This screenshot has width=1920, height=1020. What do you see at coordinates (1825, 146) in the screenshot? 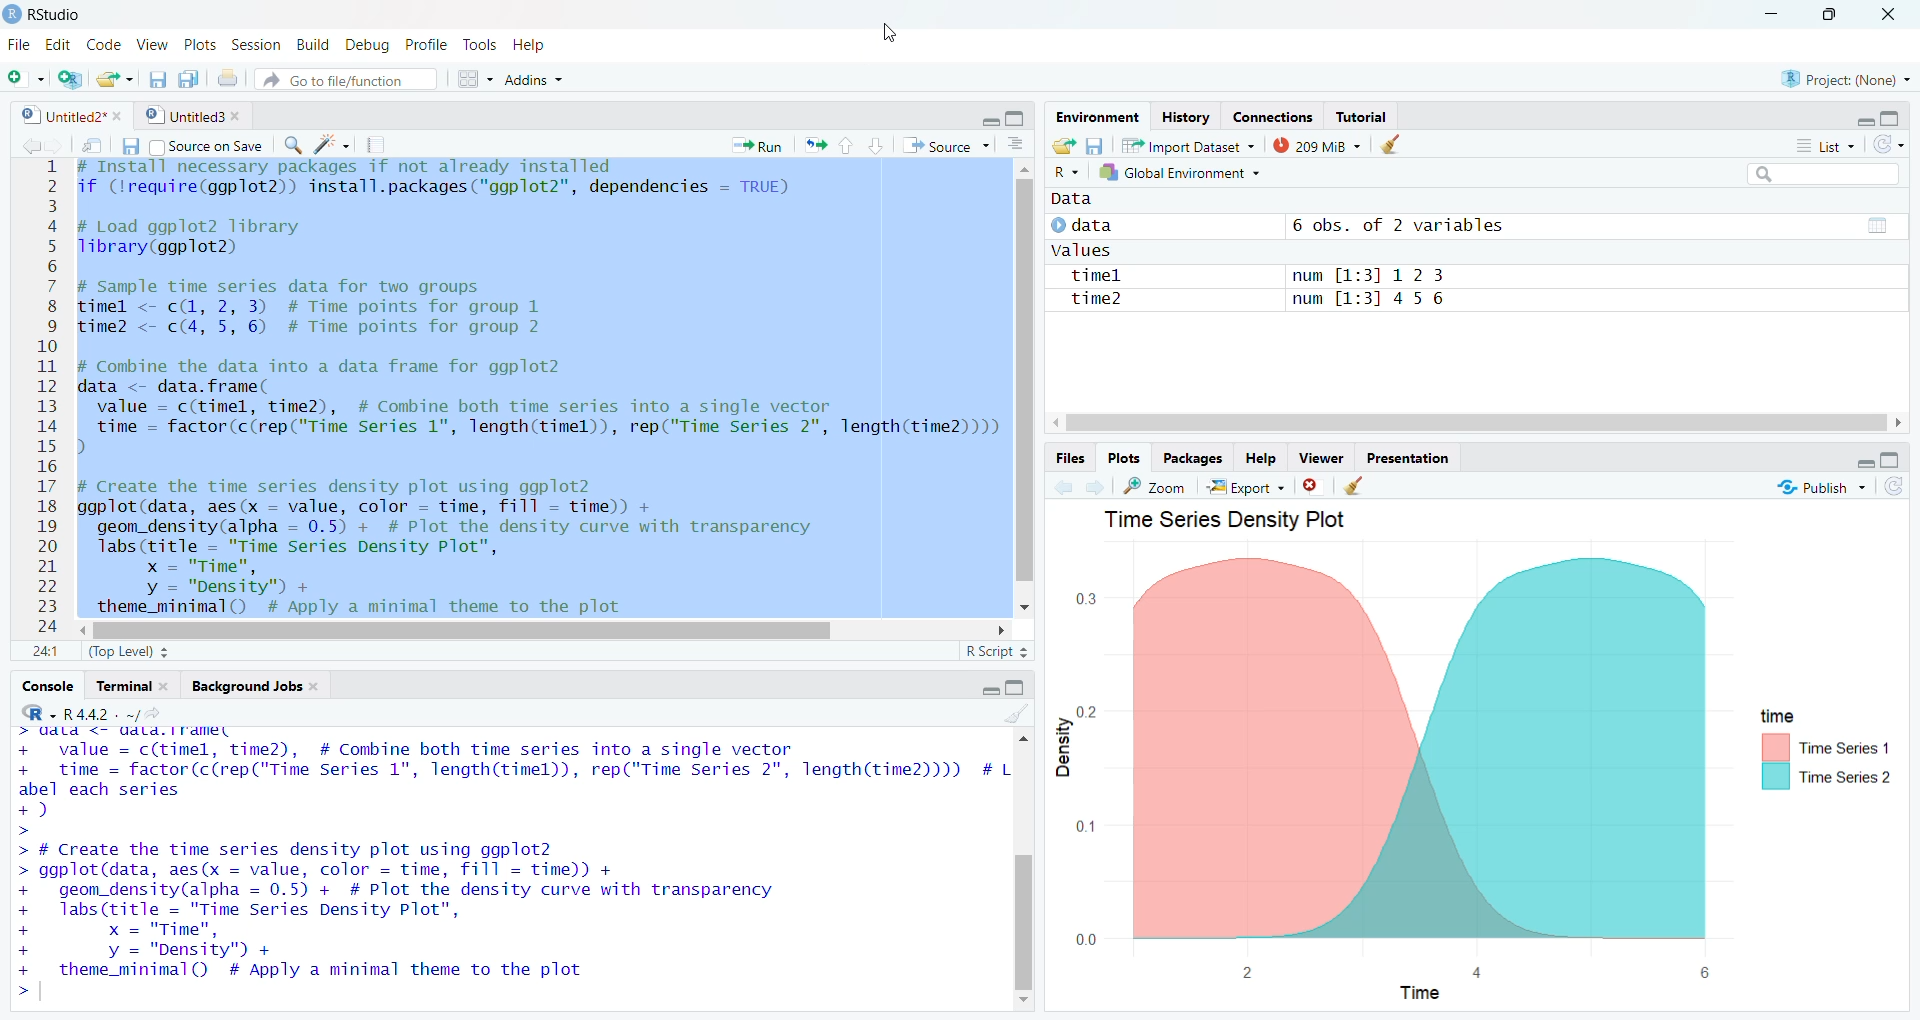
I see `List ` at bounding box center [1825, 146].